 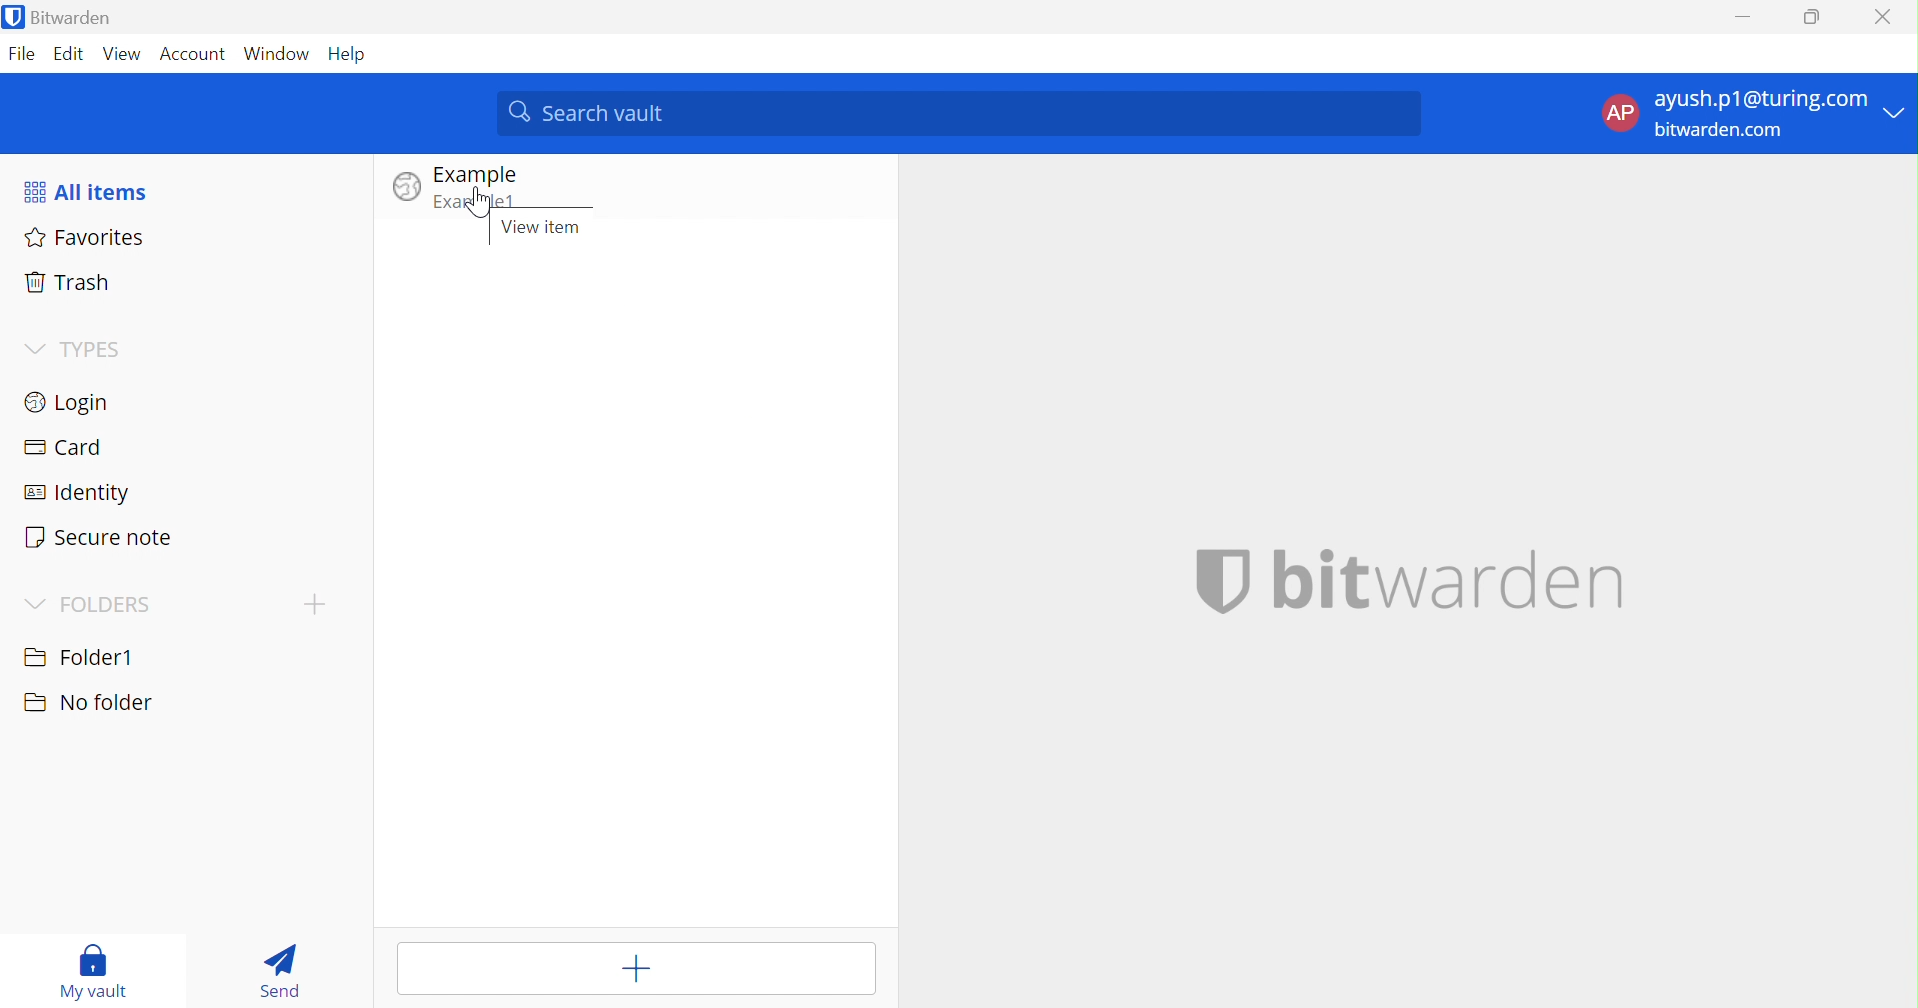 What do you see at coordinates (71, 53) in the screenshot?
I see `Edit` at bounding box center [71, 53].